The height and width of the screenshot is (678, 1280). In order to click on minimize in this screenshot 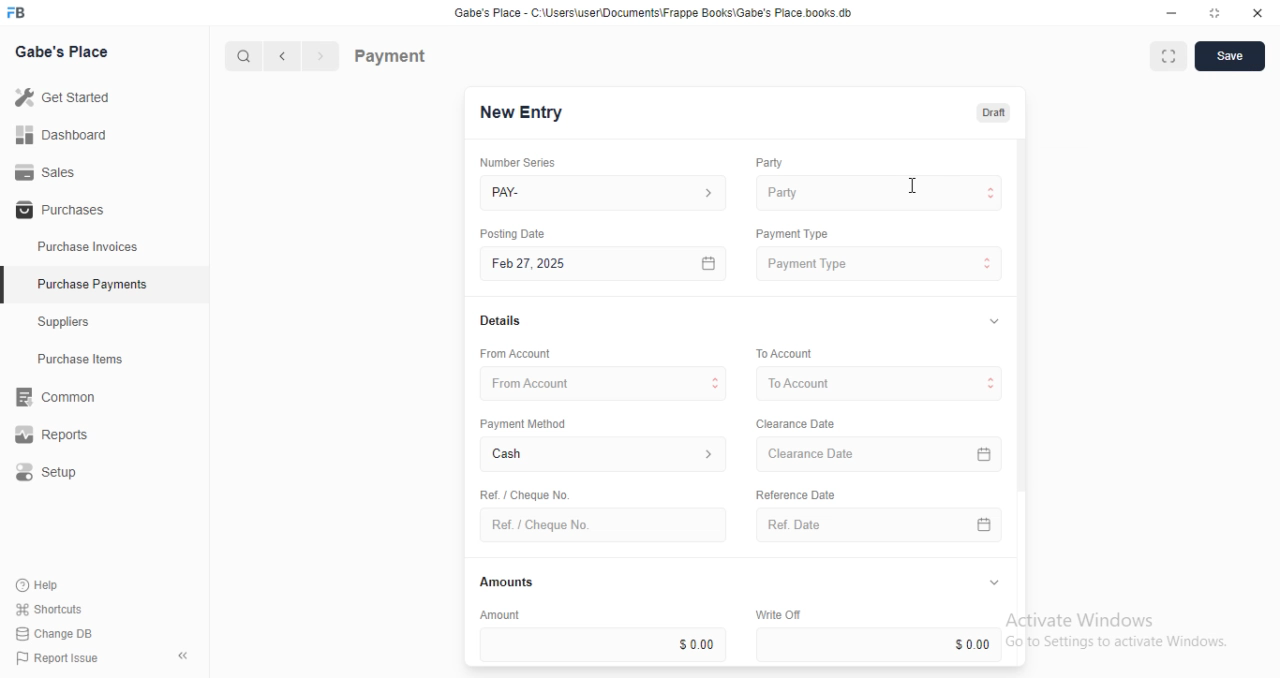, I will do `click(1166, 12)`.